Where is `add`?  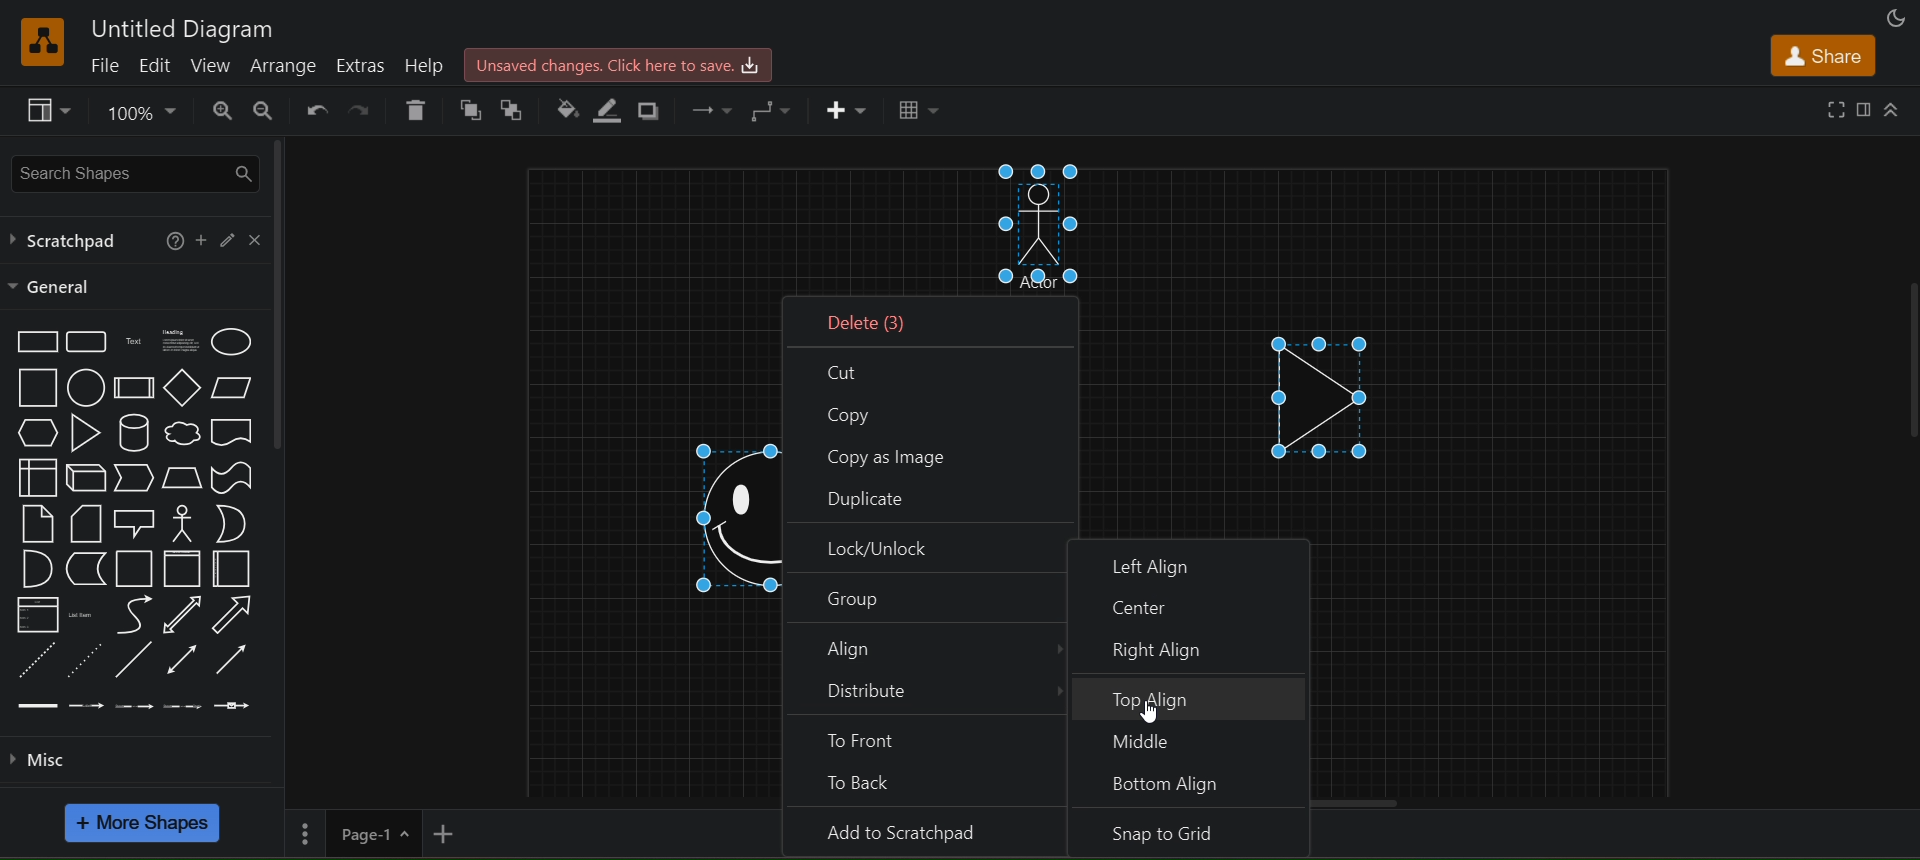
add is located at coordinates (201, 239).